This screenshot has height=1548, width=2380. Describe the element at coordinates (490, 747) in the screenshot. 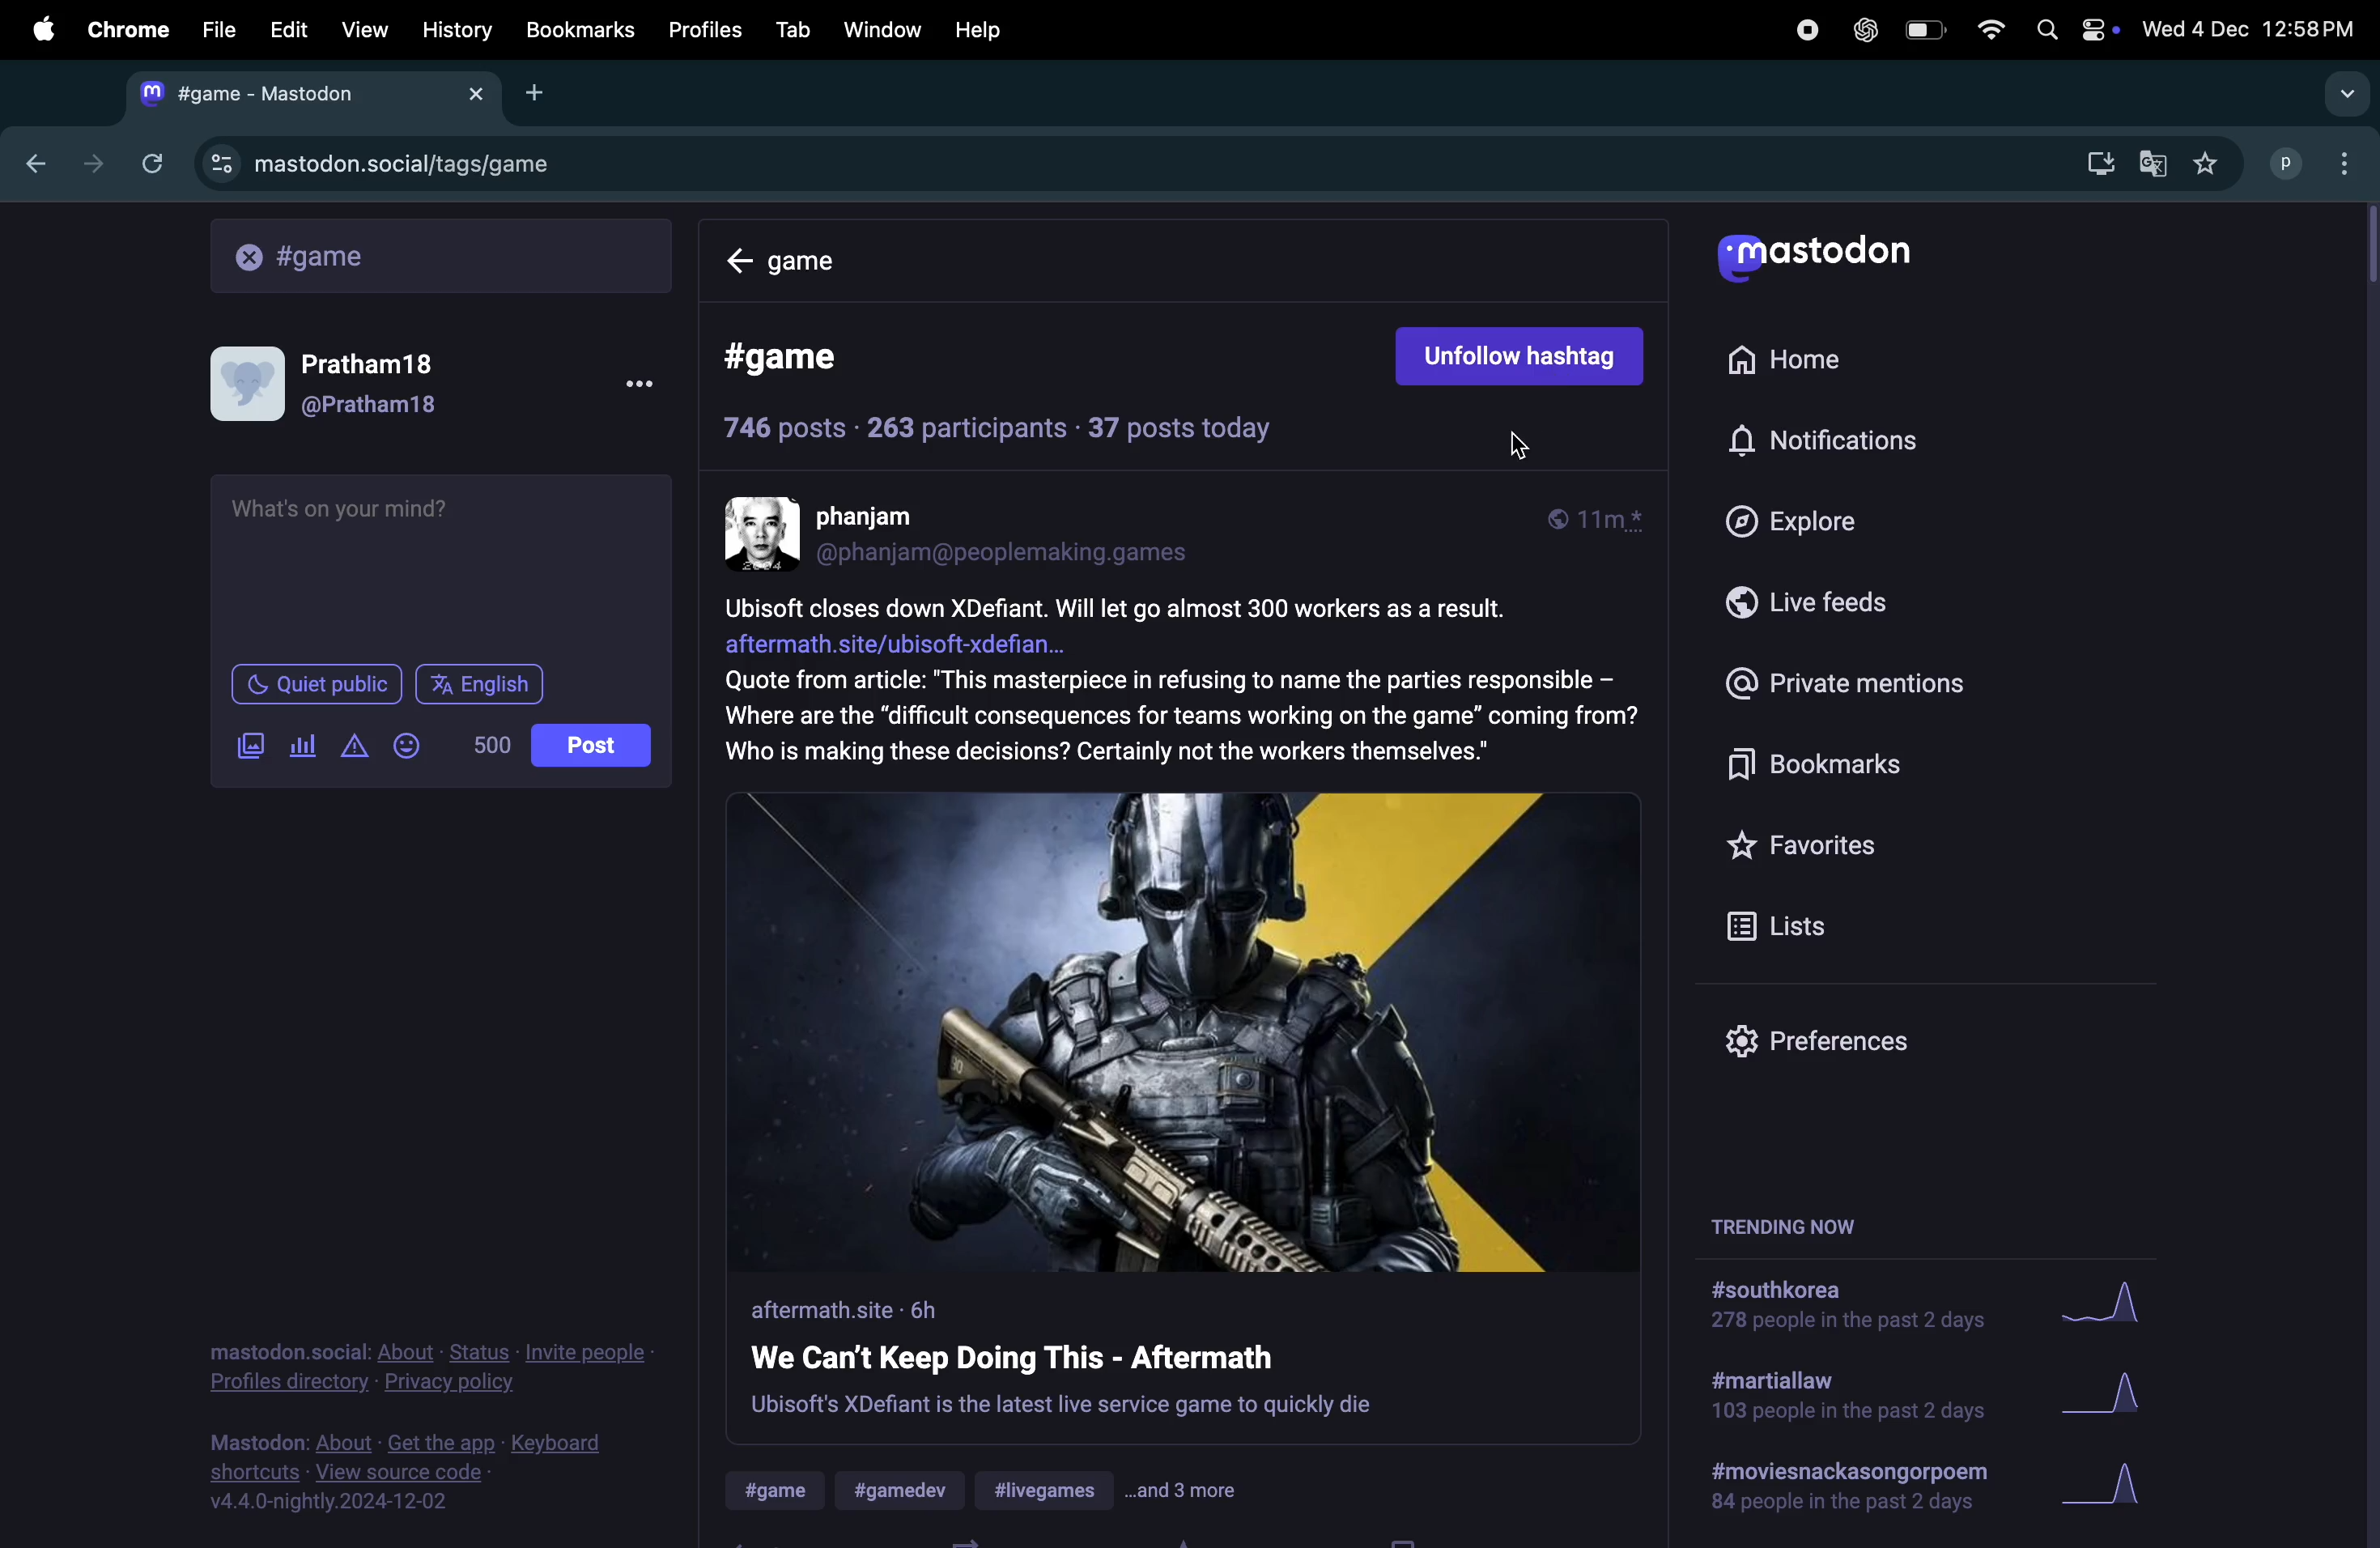

I see `500` at that location.